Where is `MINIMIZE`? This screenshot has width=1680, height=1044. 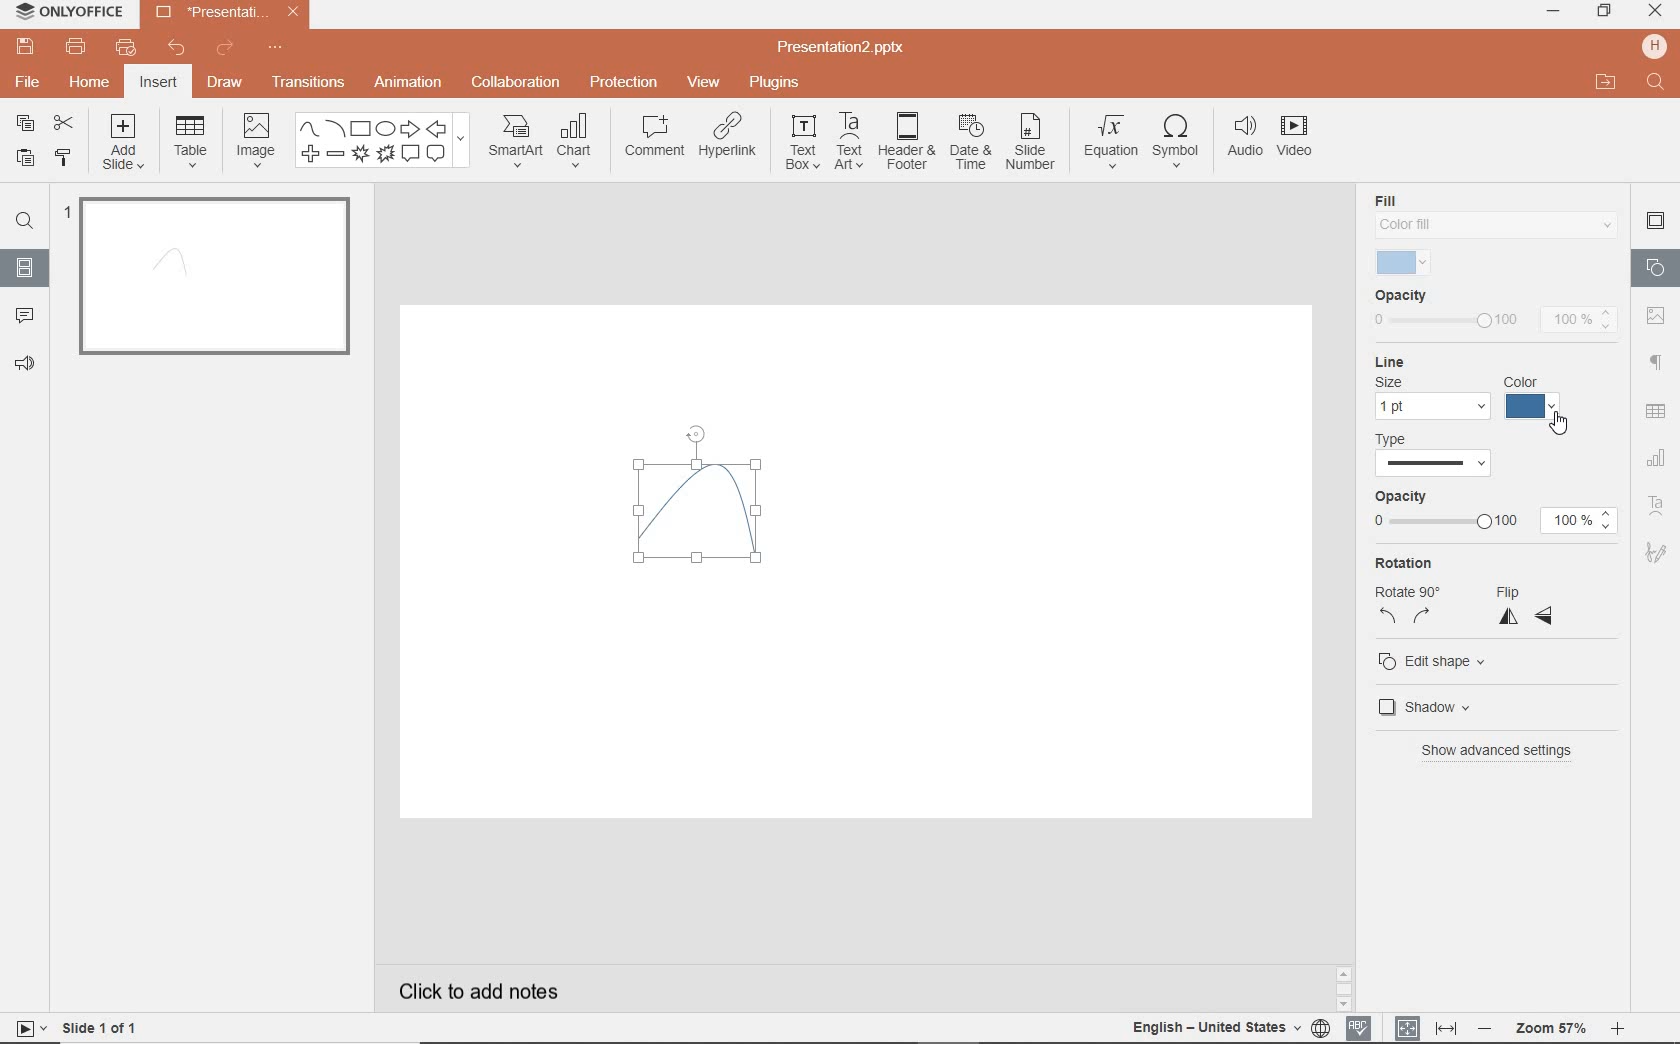 MINIMIZE is located at coordinates (1553, 12).